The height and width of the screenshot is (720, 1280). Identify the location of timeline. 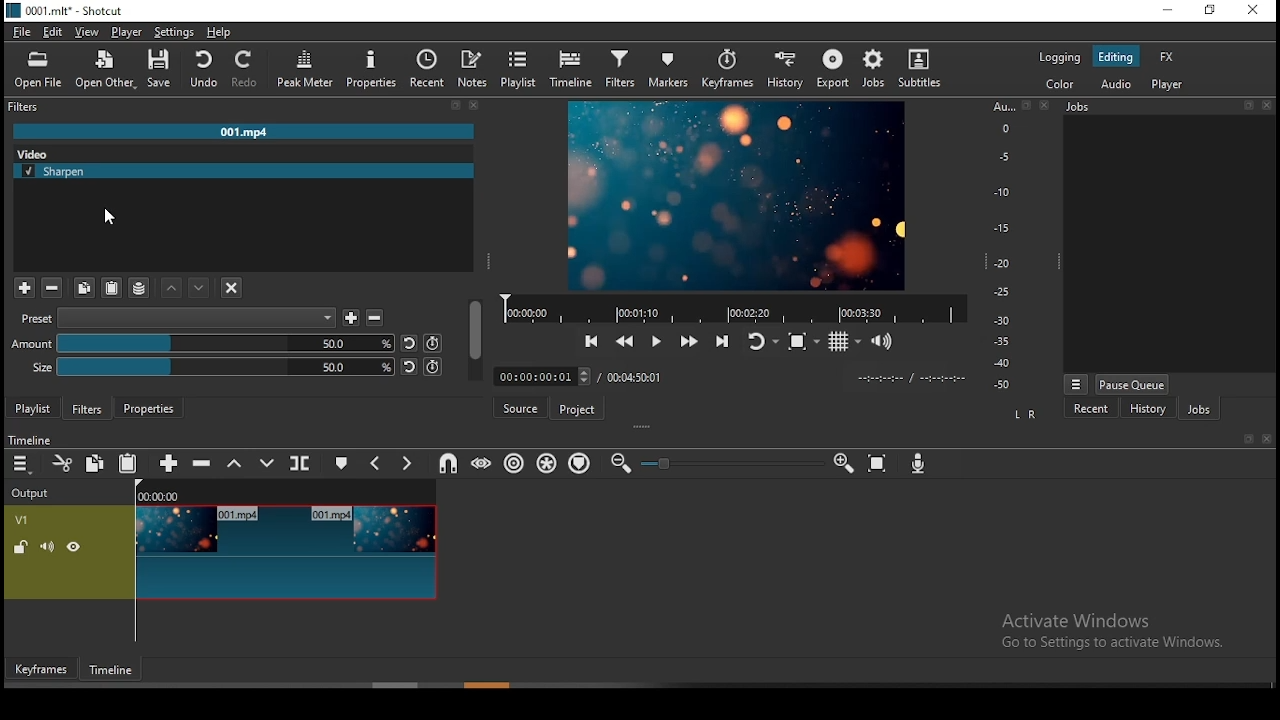
(31, 437).